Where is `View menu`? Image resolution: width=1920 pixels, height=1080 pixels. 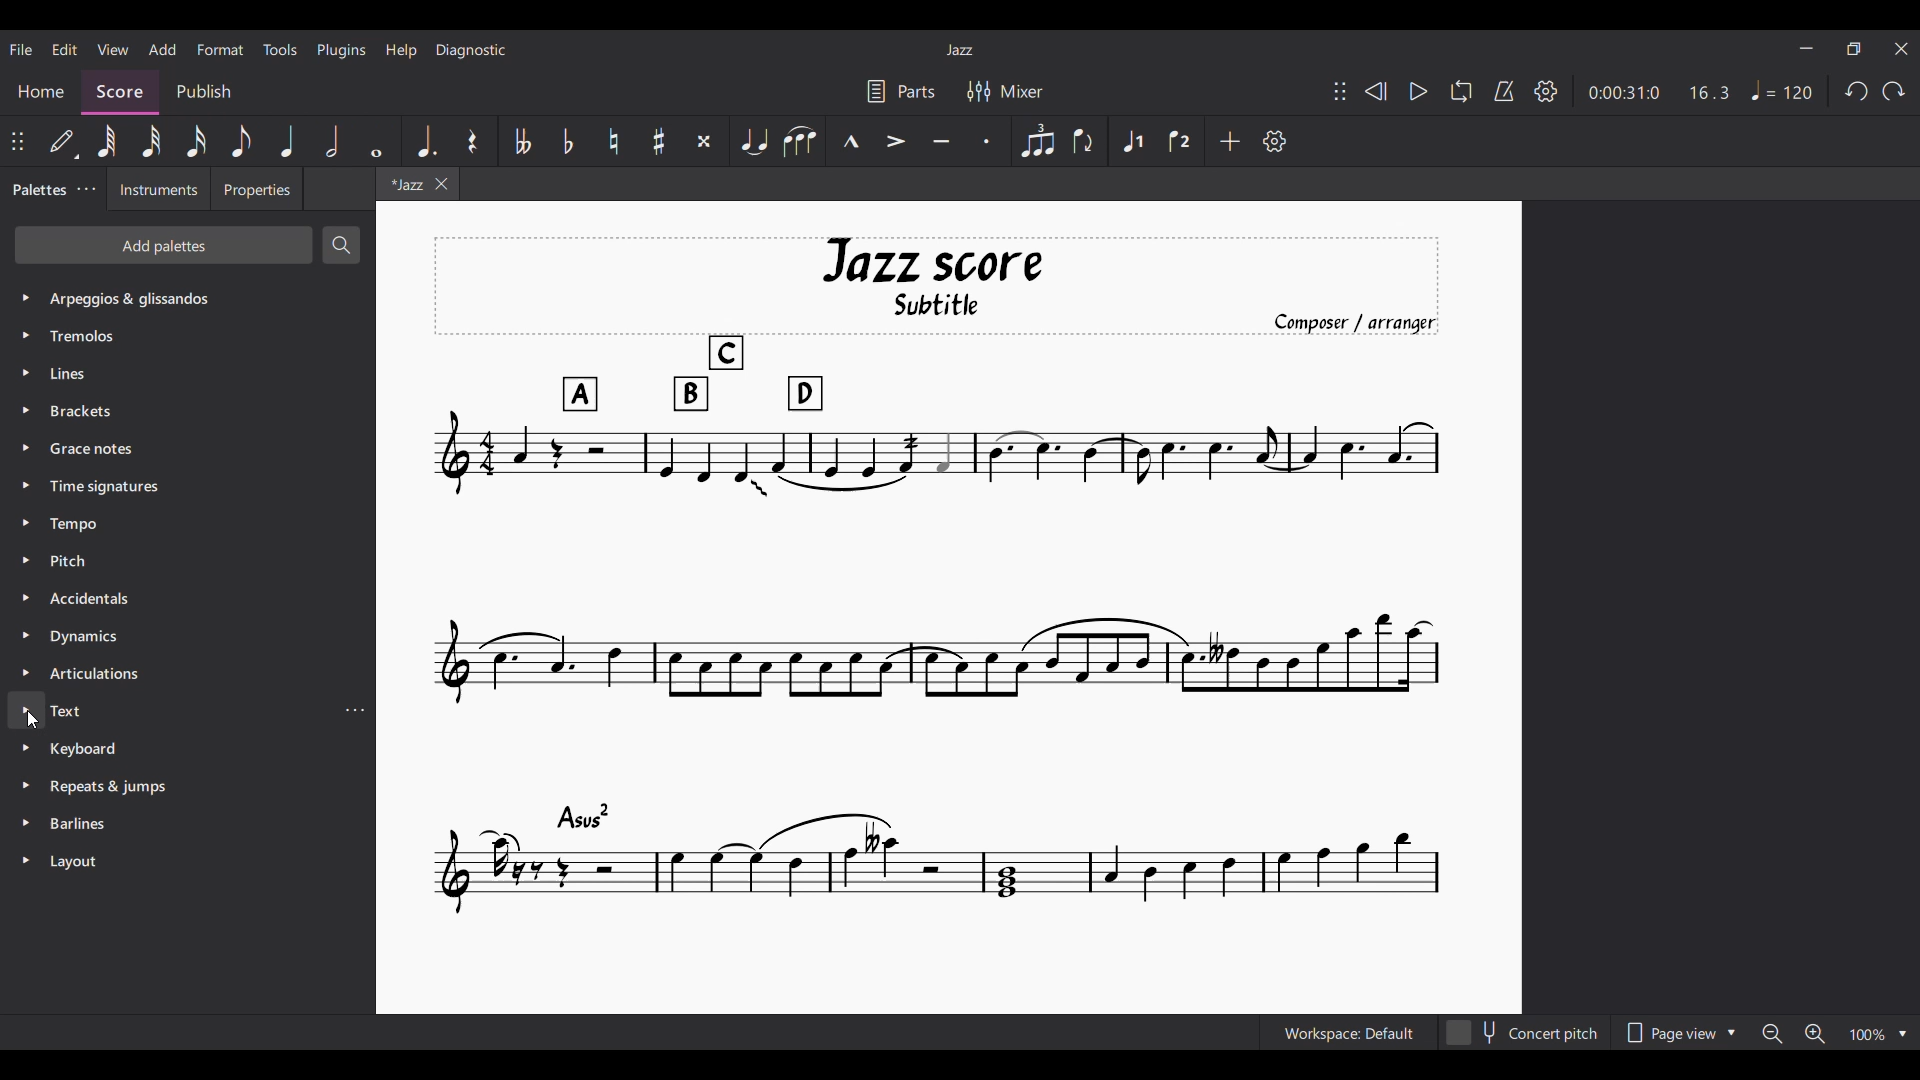 View menu is located at coordinates (113, 50).